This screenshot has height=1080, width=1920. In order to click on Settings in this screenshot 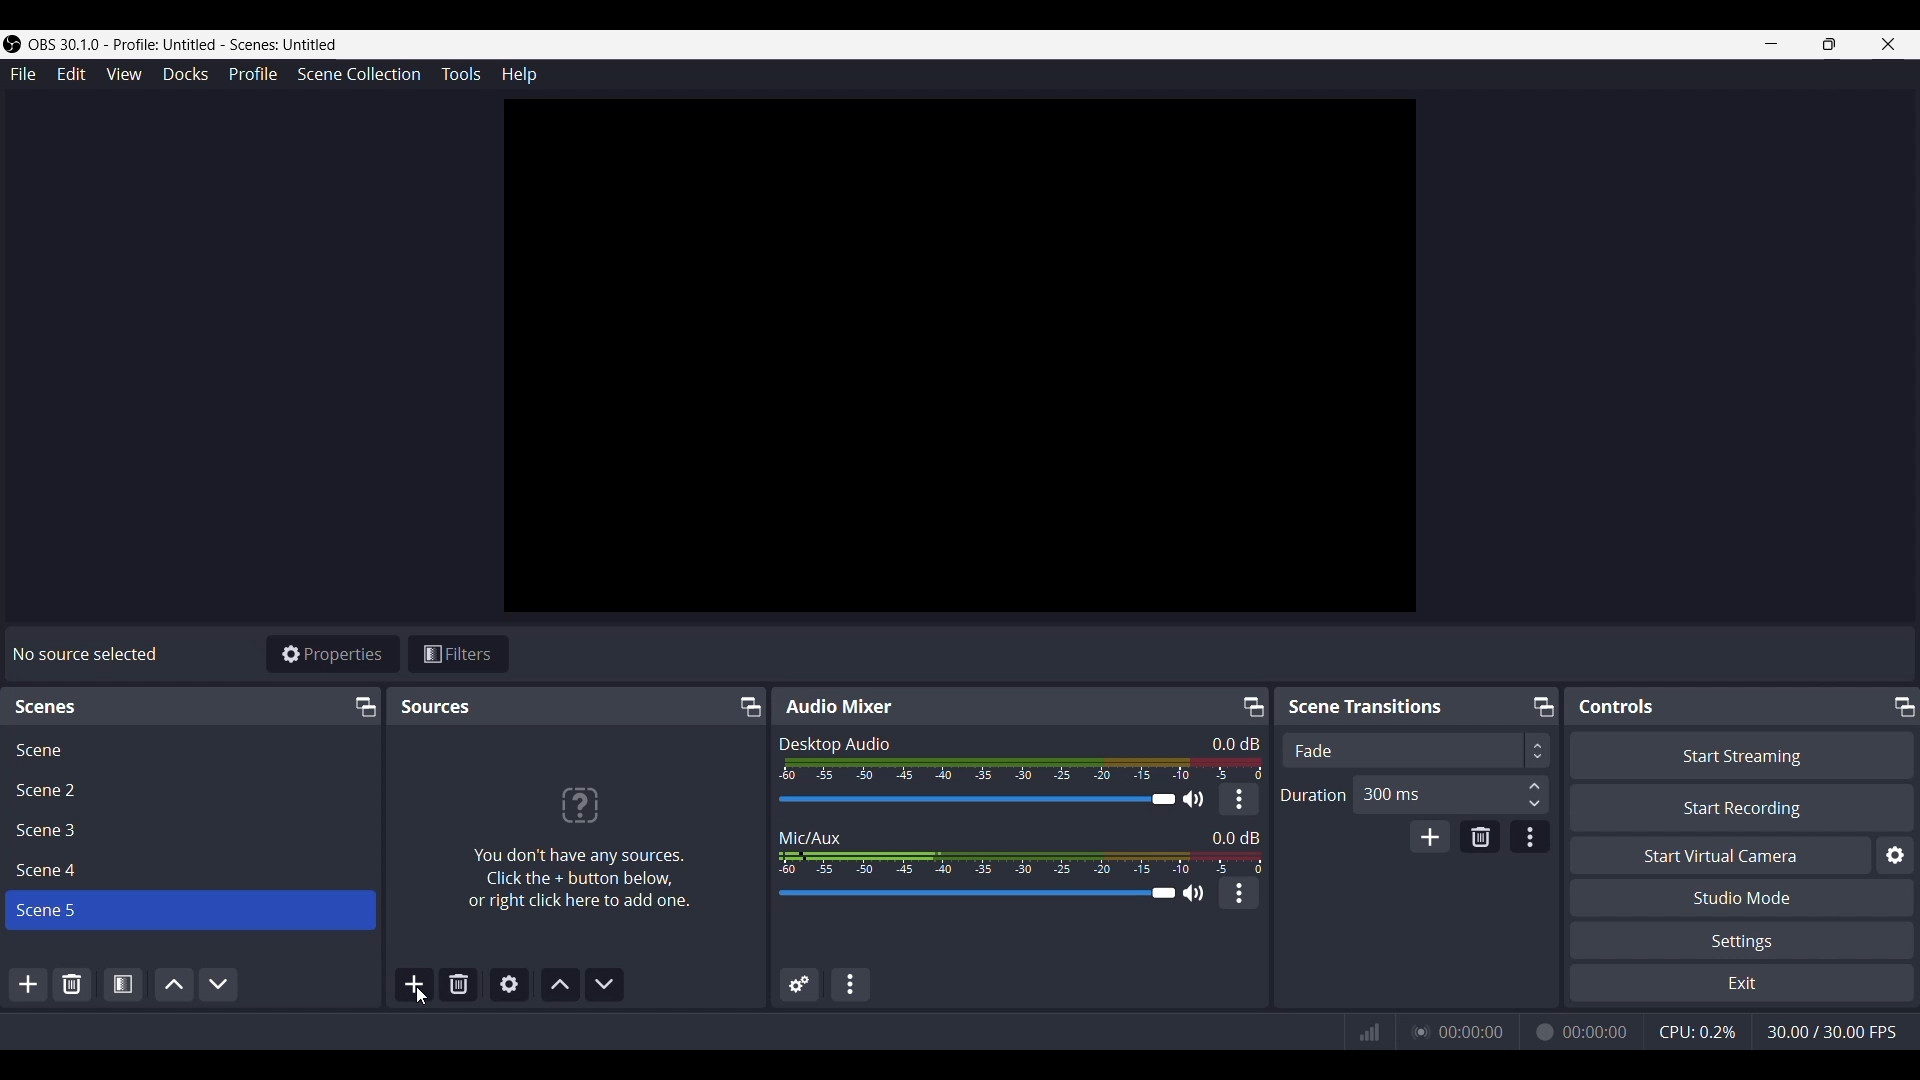, I will do `click(1894, 853)`.